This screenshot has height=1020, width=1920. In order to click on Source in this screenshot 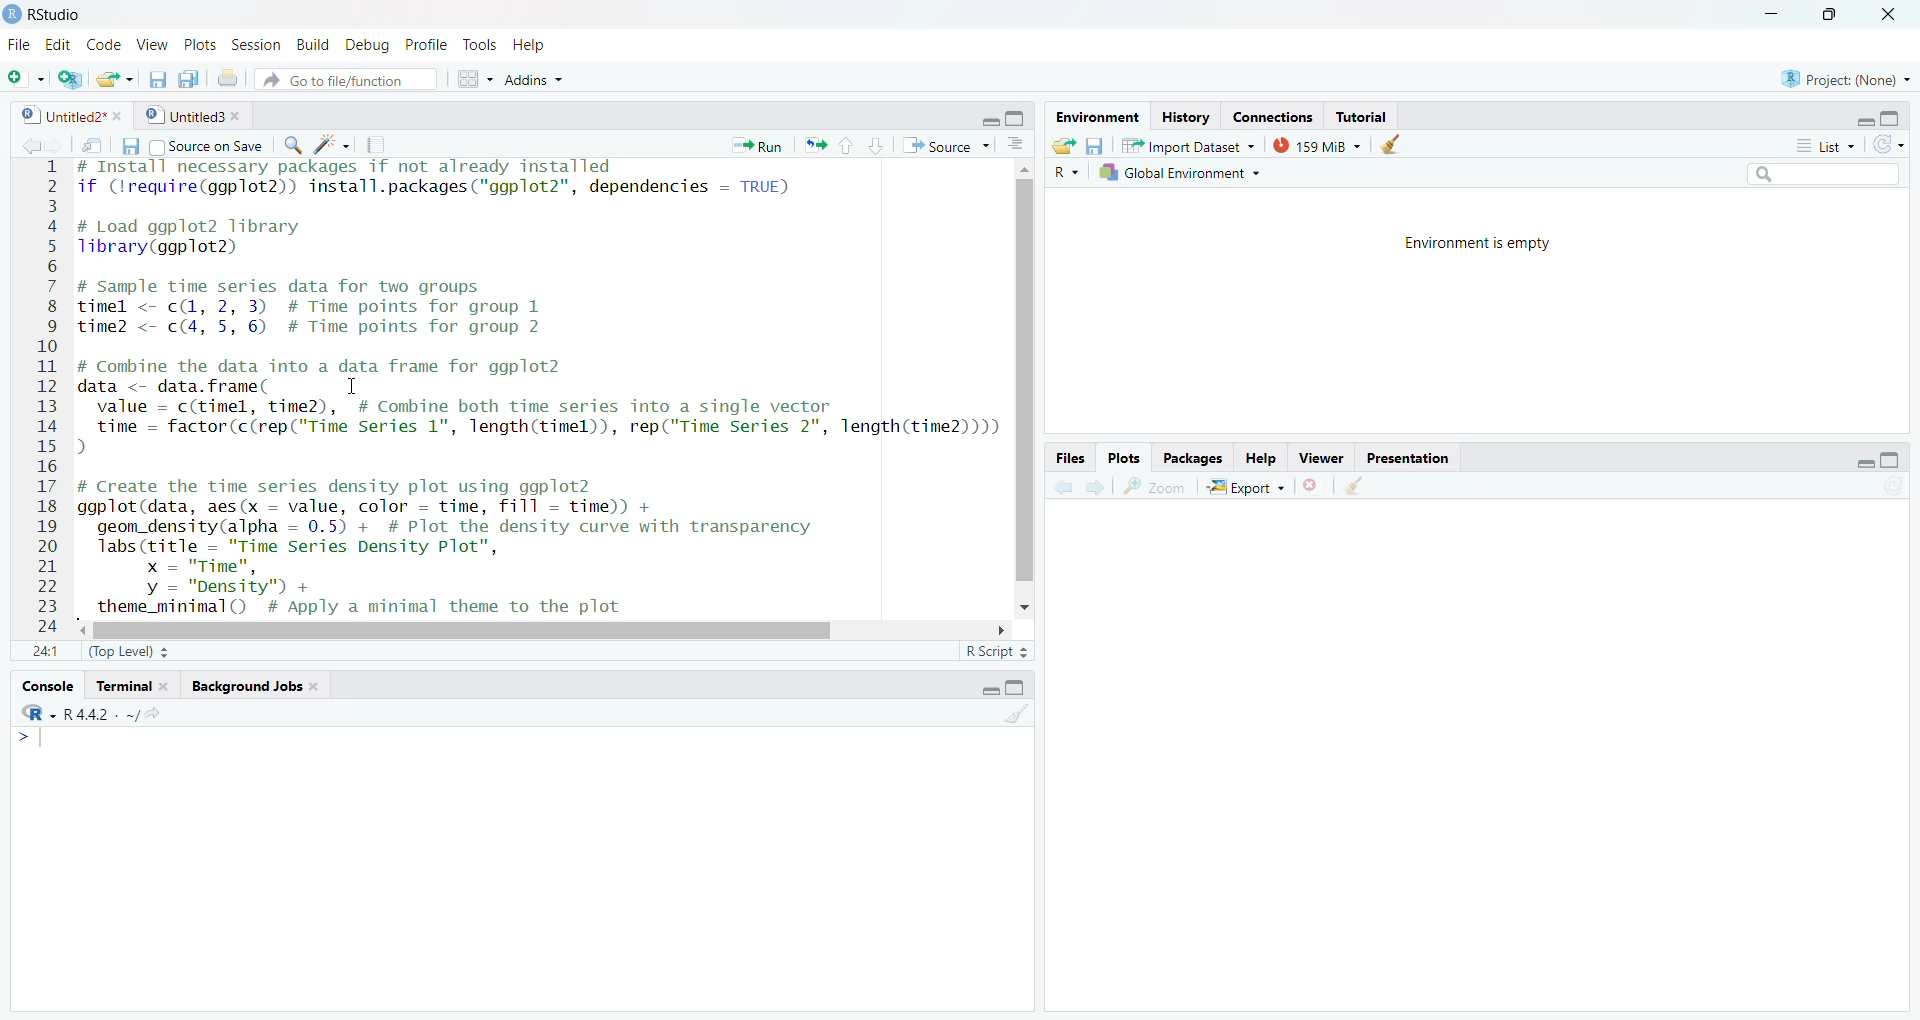, I will do `click(944, 145)`.